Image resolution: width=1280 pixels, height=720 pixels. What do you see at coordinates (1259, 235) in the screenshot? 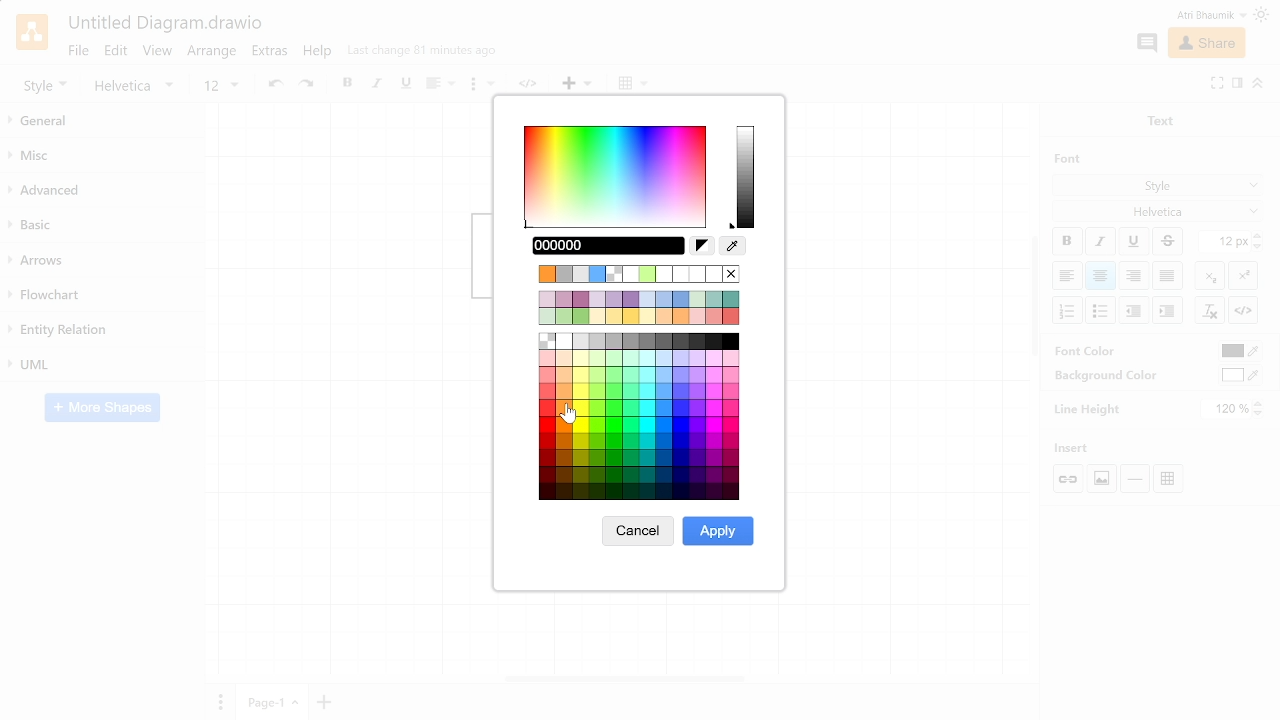
I see `Increase font size` at bounding box center [1259, 235].